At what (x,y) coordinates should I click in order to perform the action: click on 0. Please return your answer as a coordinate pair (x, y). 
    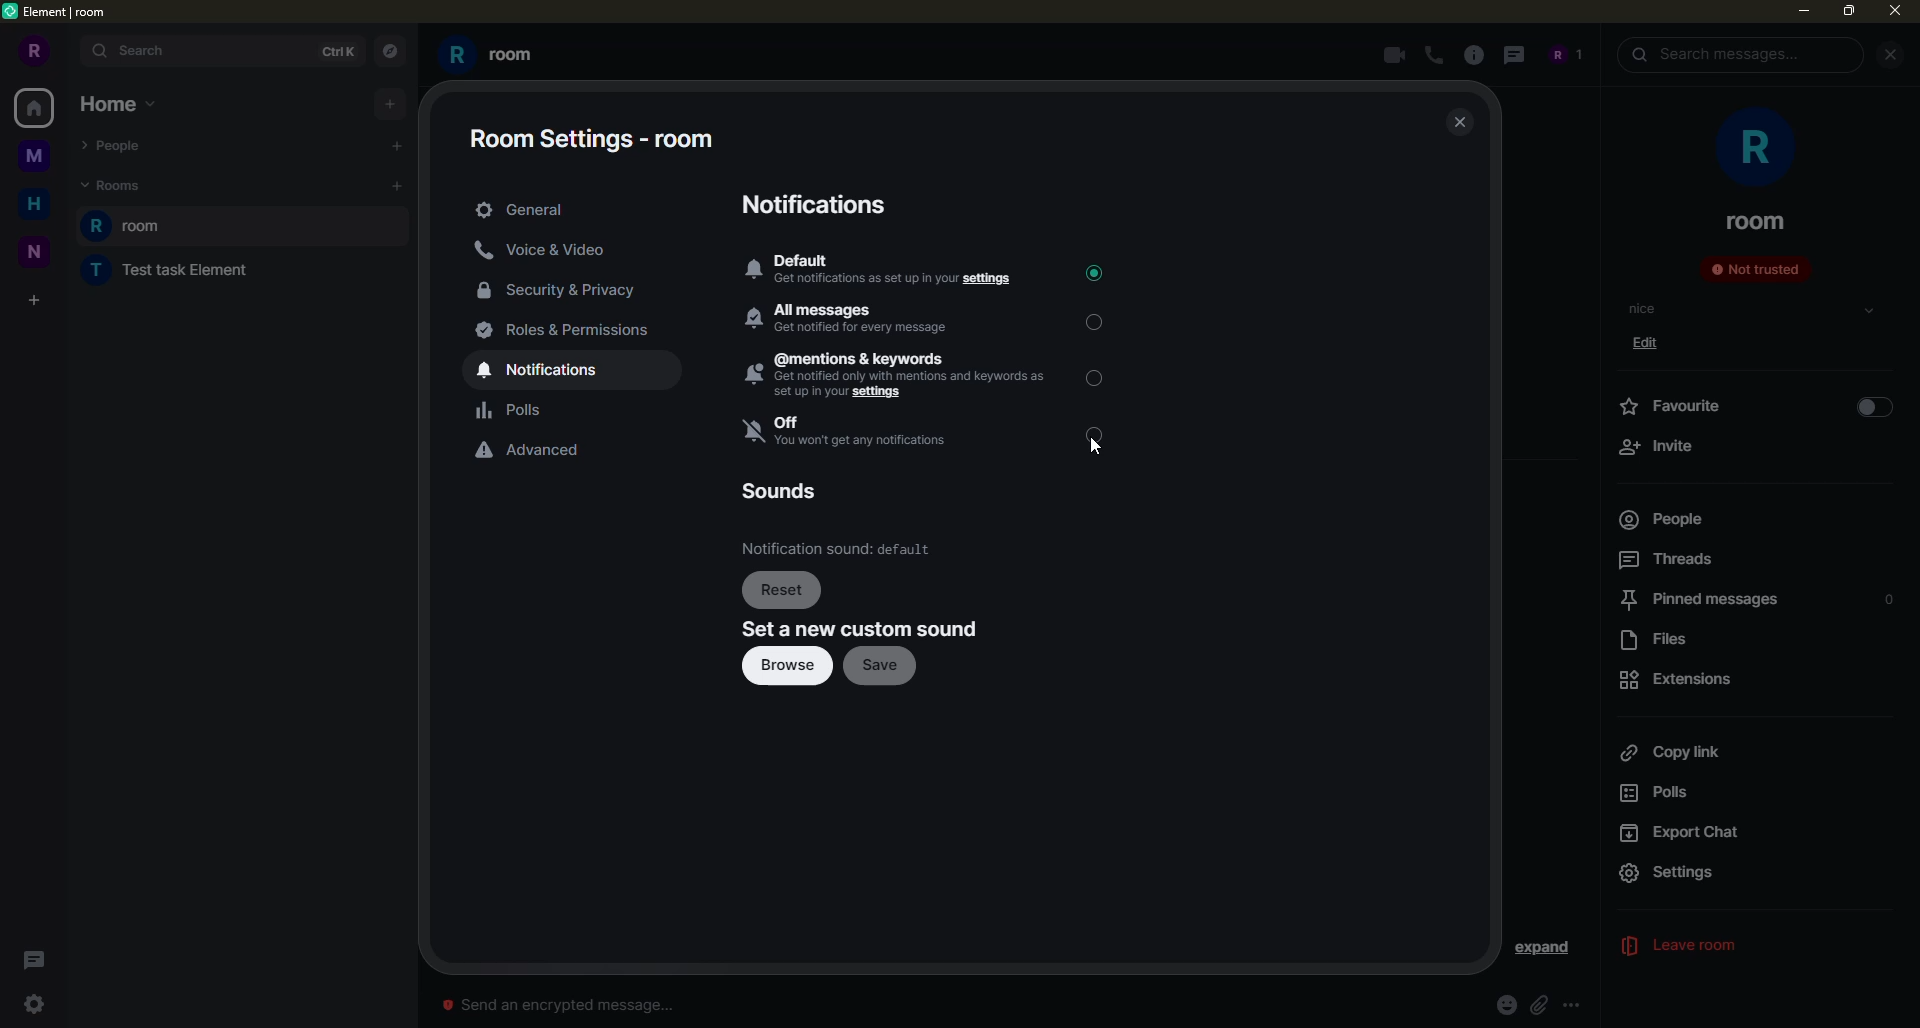
    Looking at the image, I should click on (1889, 600).